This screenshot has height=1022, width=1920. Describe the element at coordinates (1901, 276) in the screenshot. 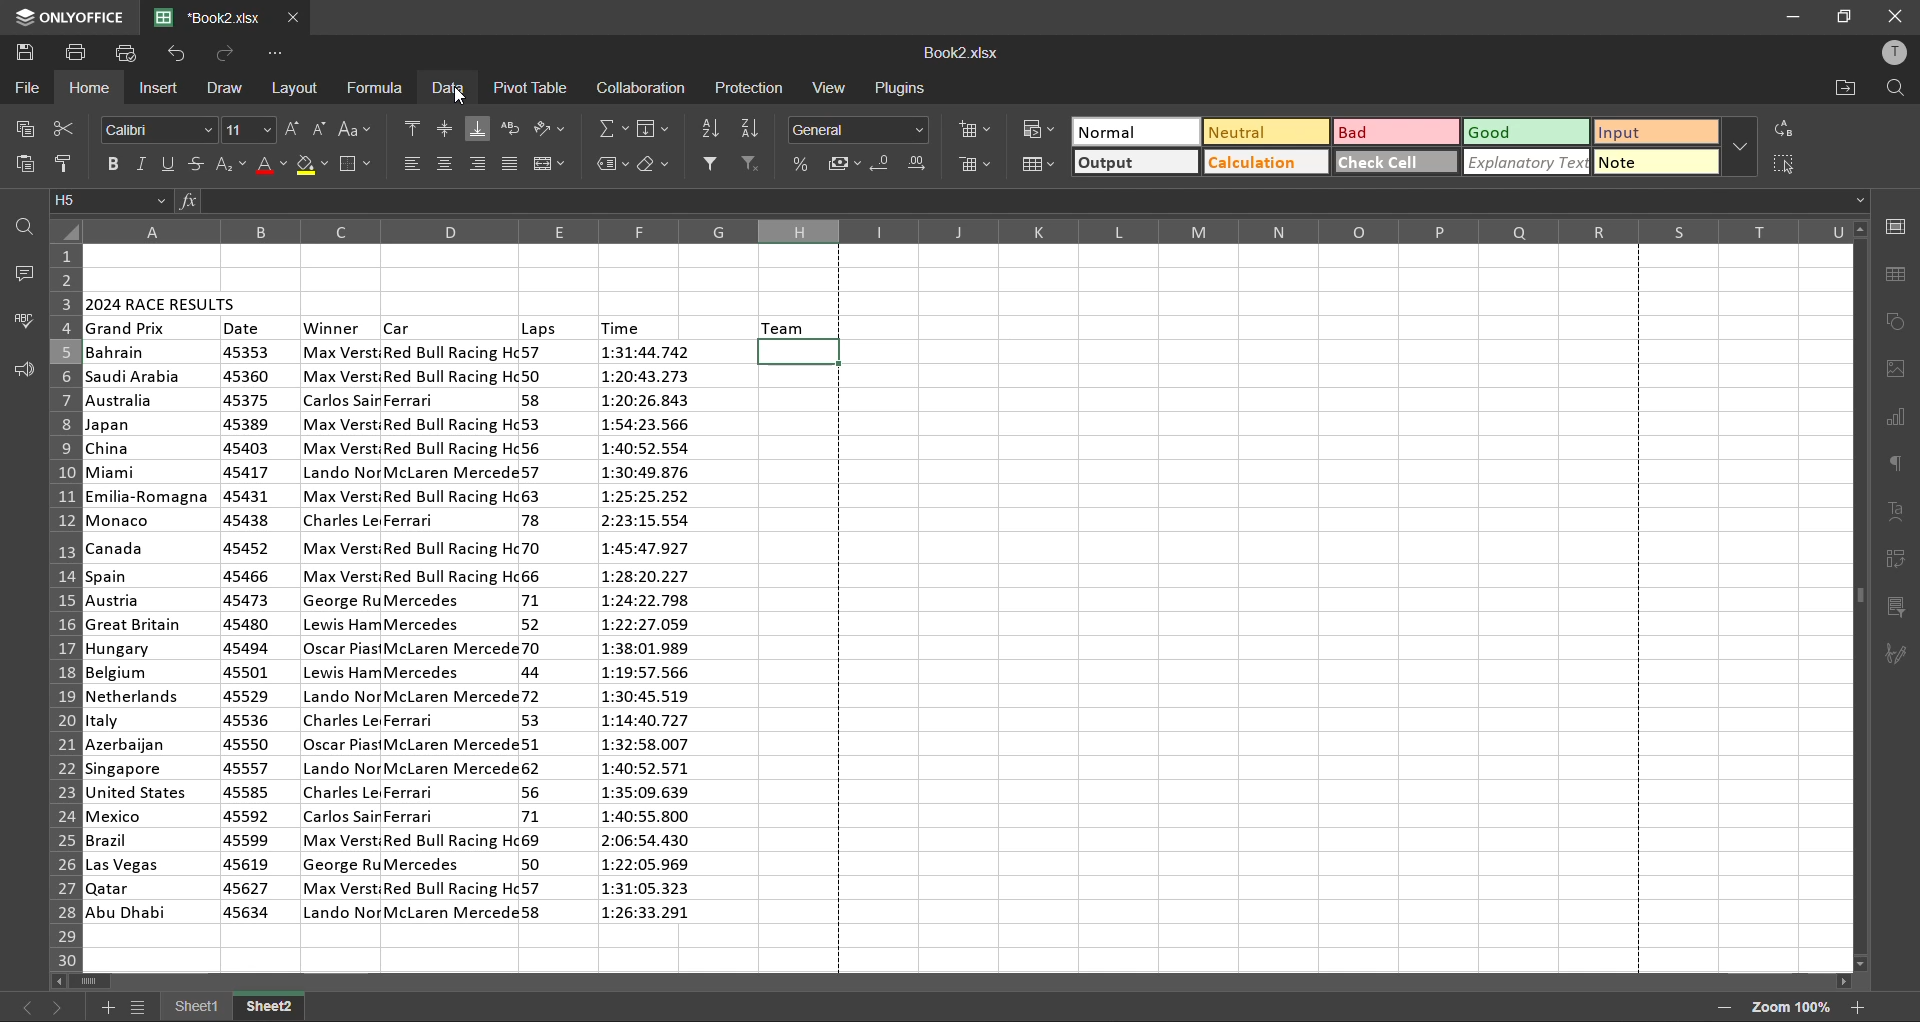

I see `table` at that location.